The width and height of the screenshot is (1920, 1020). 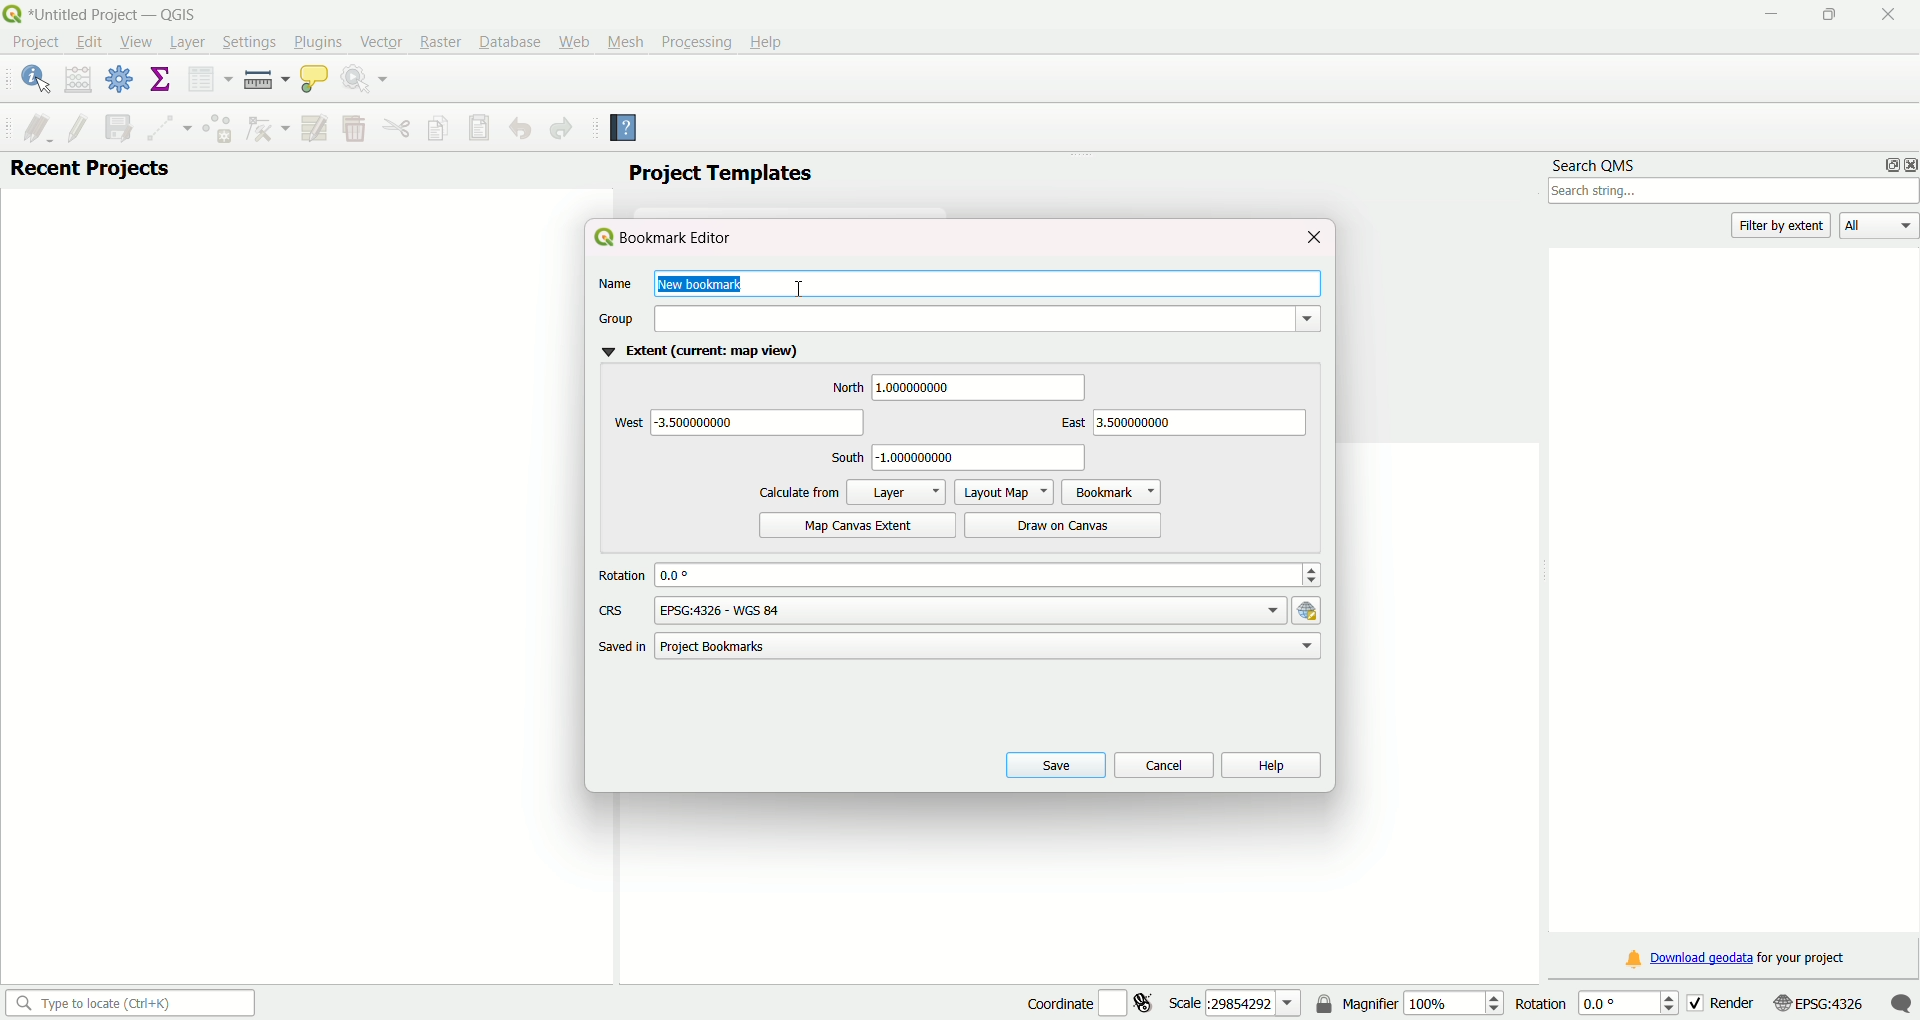 What do you see at coordinates (695, 41) in the screenshot?
I see `Processing` at bounding box center [695, 41].